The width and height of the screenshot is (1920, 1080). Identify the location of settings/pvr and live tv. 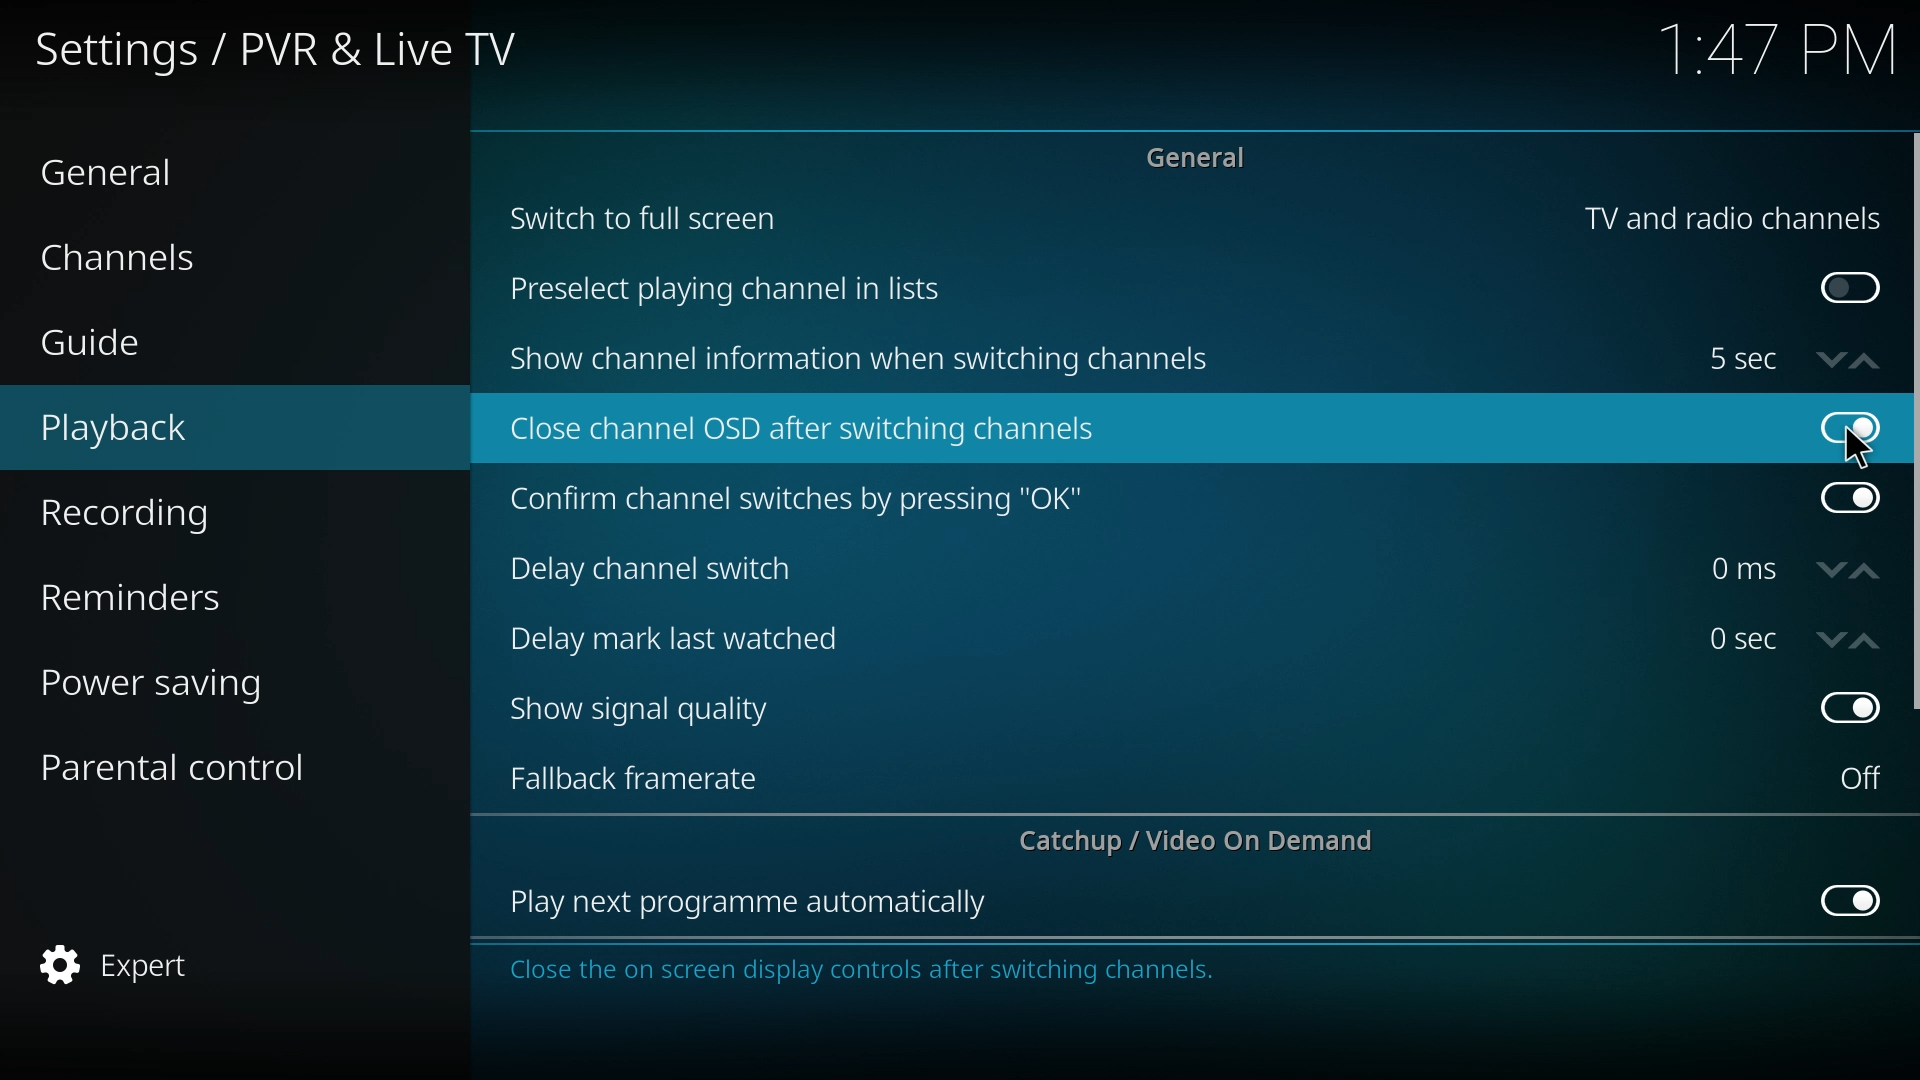
(292, 47).